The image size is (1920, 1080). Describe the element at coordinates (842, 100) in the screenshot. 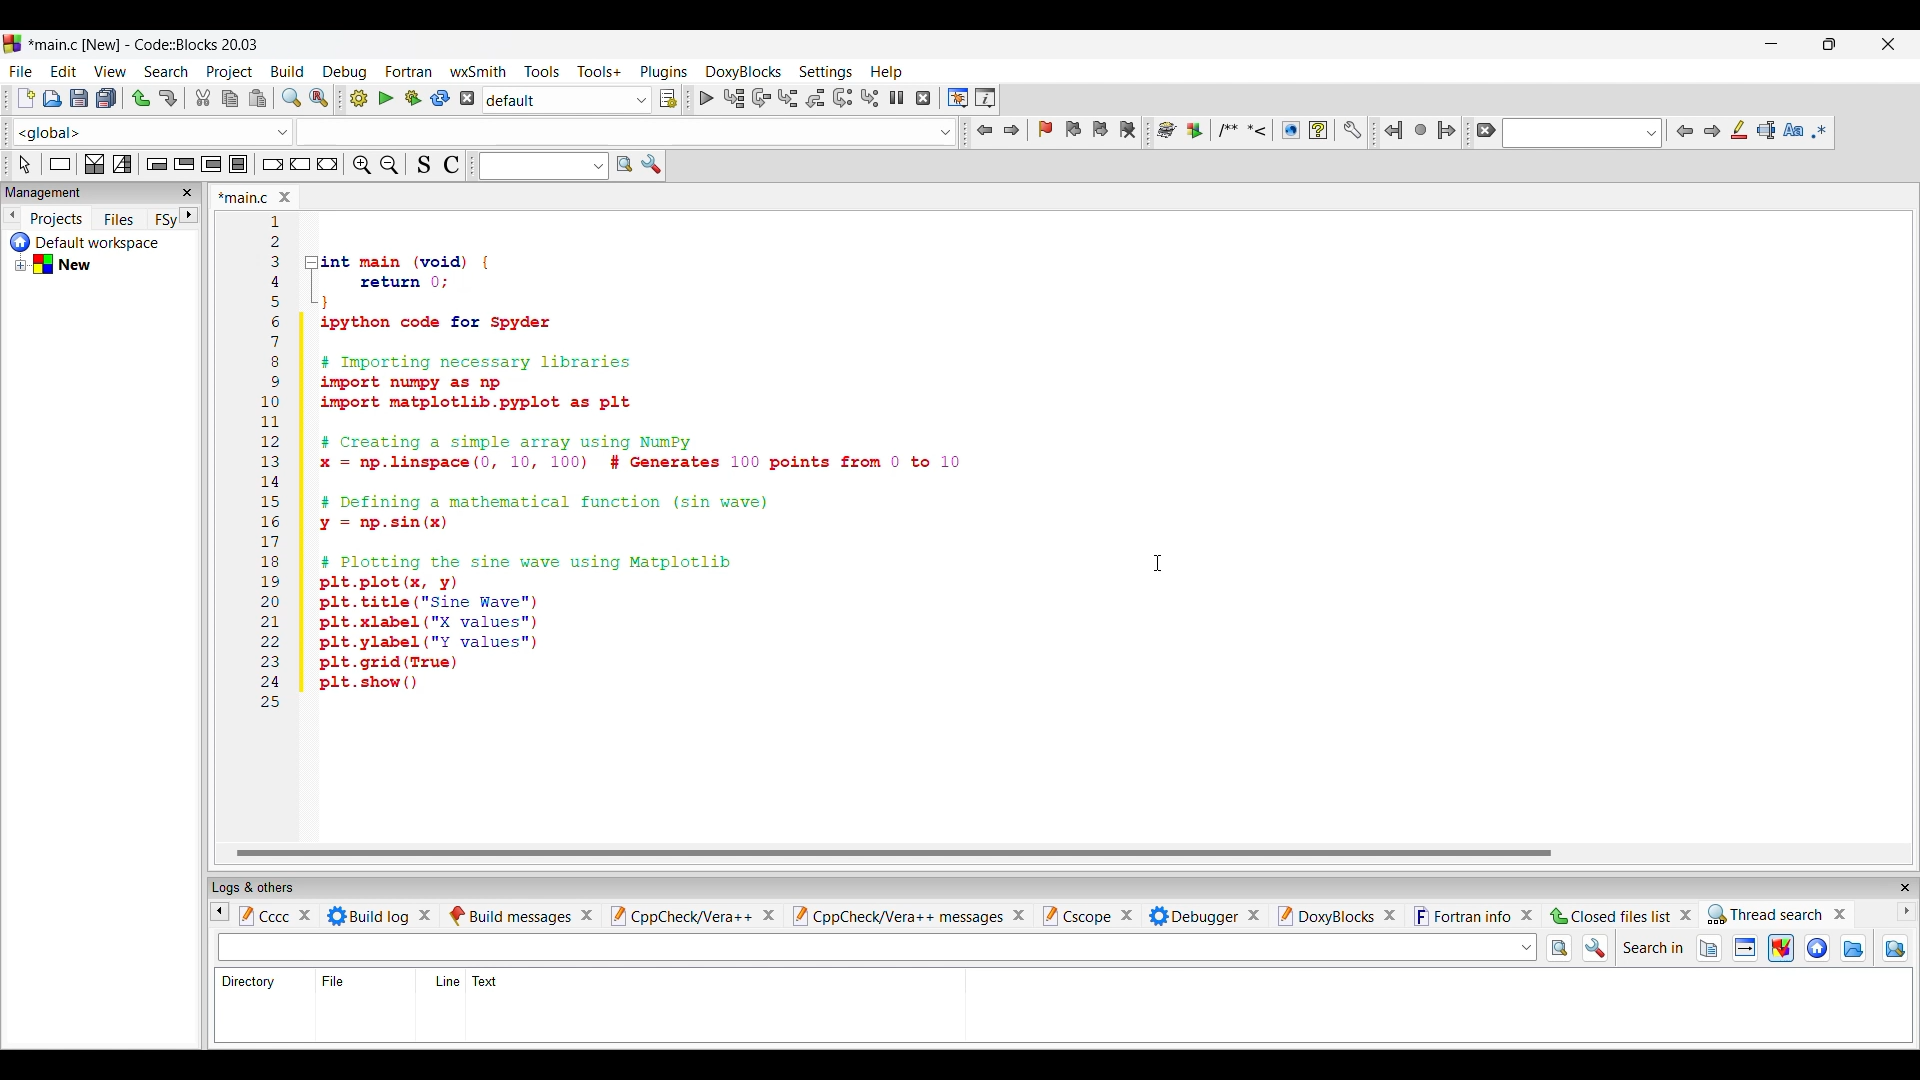

I see `Next instruction` at that location.